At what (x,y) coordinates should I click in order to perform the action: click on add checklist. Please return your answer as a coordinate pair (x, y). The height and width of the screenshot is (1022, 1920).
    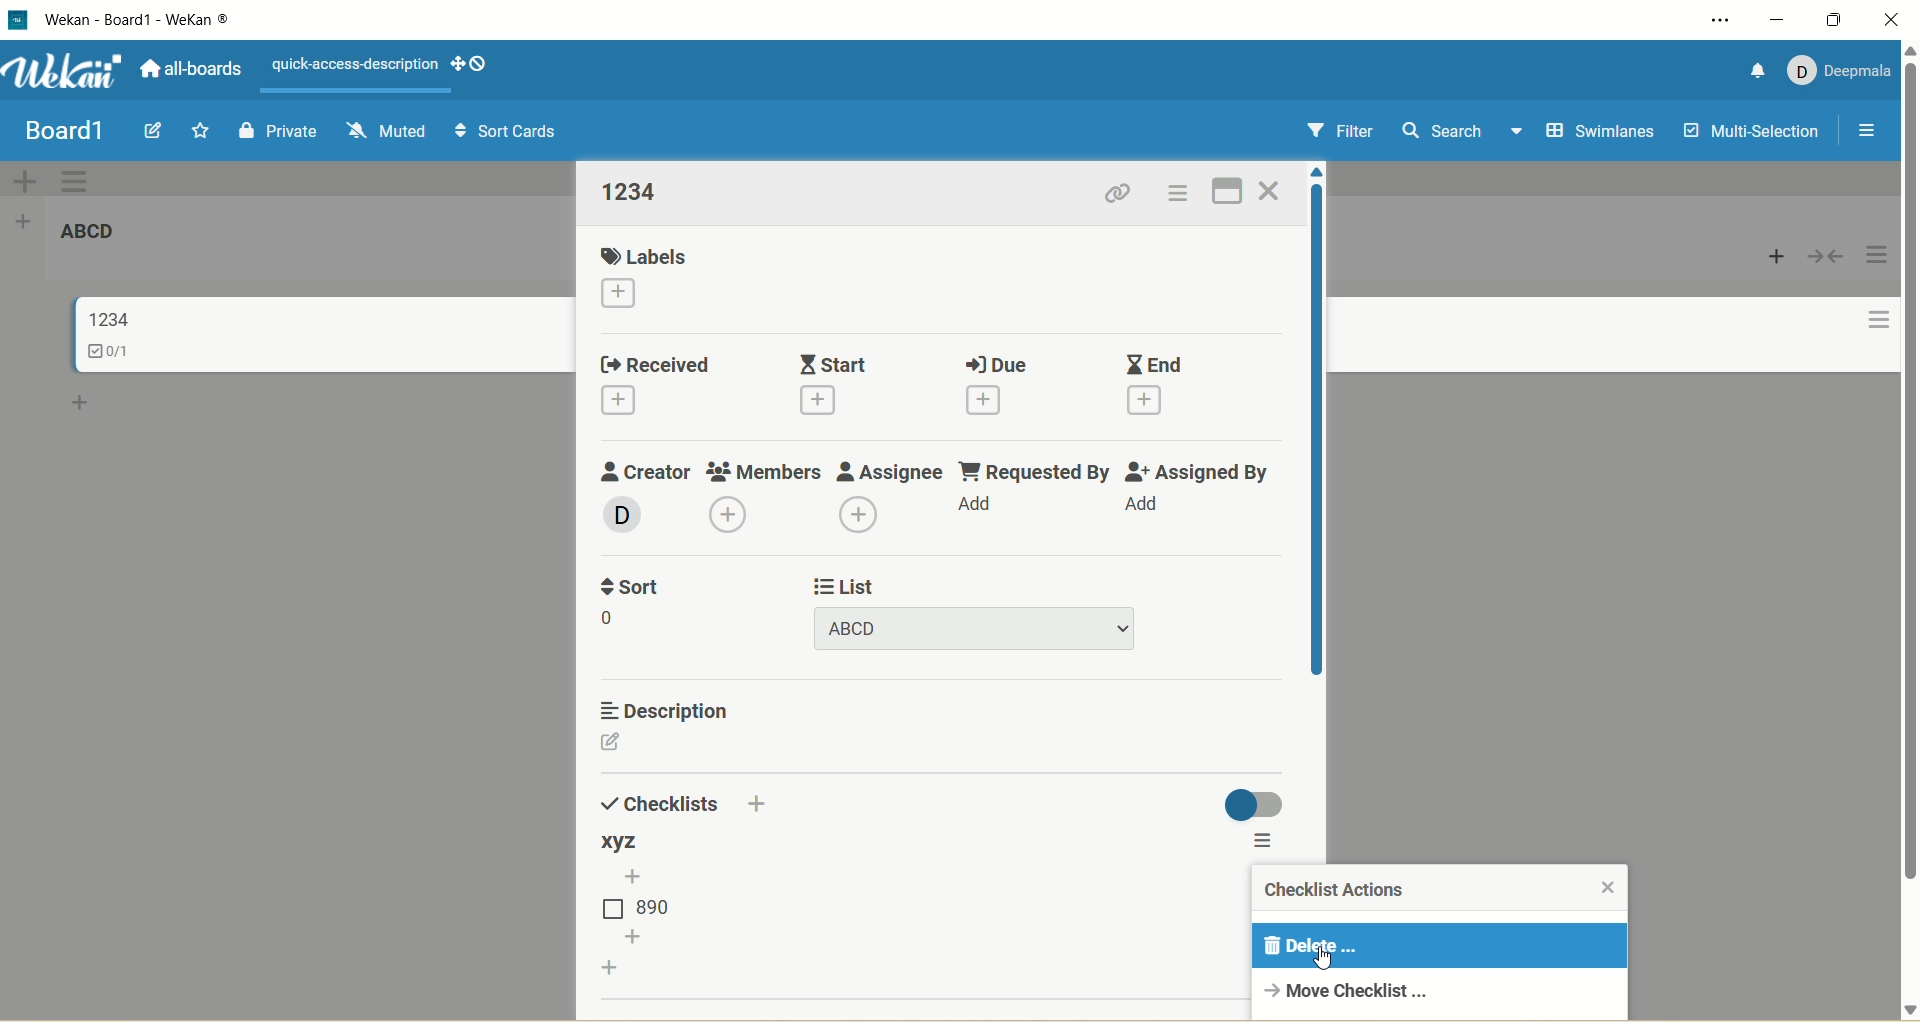
    Looking at the image, I should click on (617, 967).